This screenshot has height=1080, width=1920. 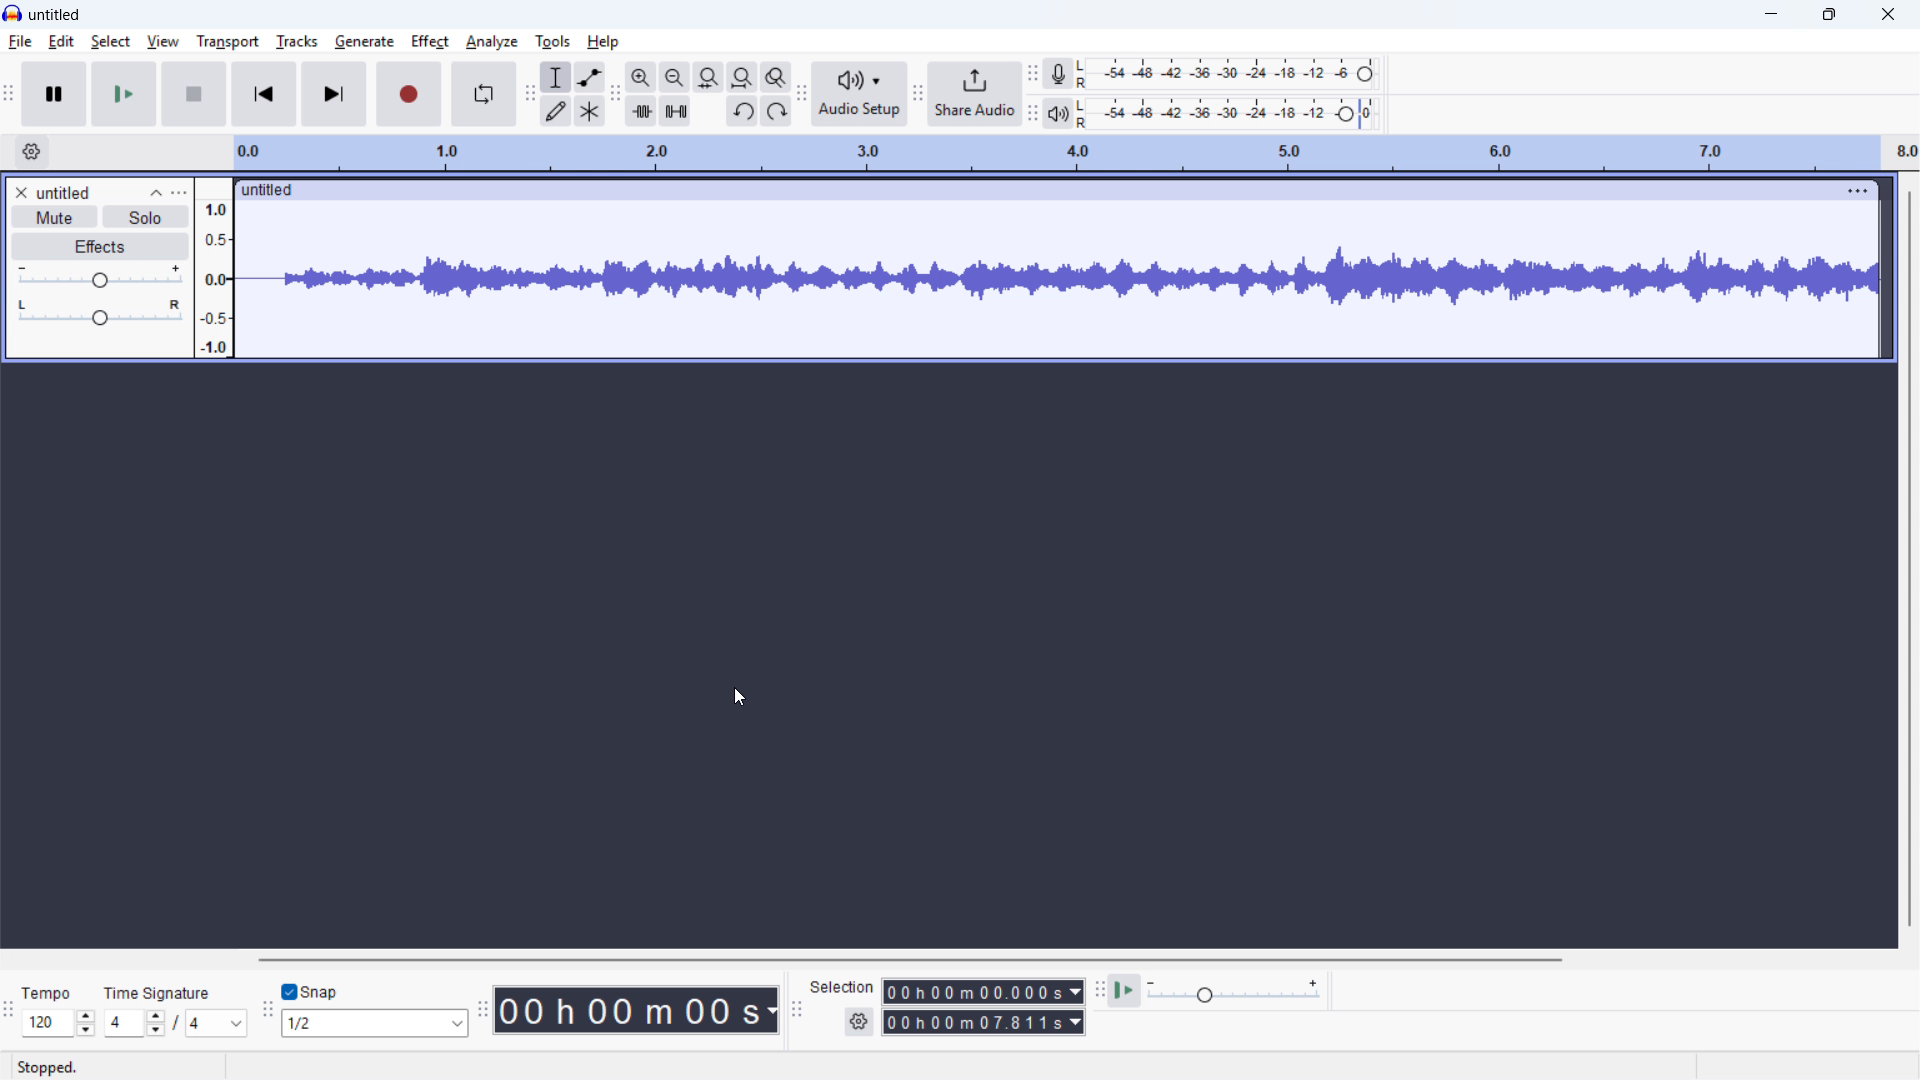 What do you see at coordinates (156, 192) in the screenshot?
I see `collapse` at bounding box center [156, 192].